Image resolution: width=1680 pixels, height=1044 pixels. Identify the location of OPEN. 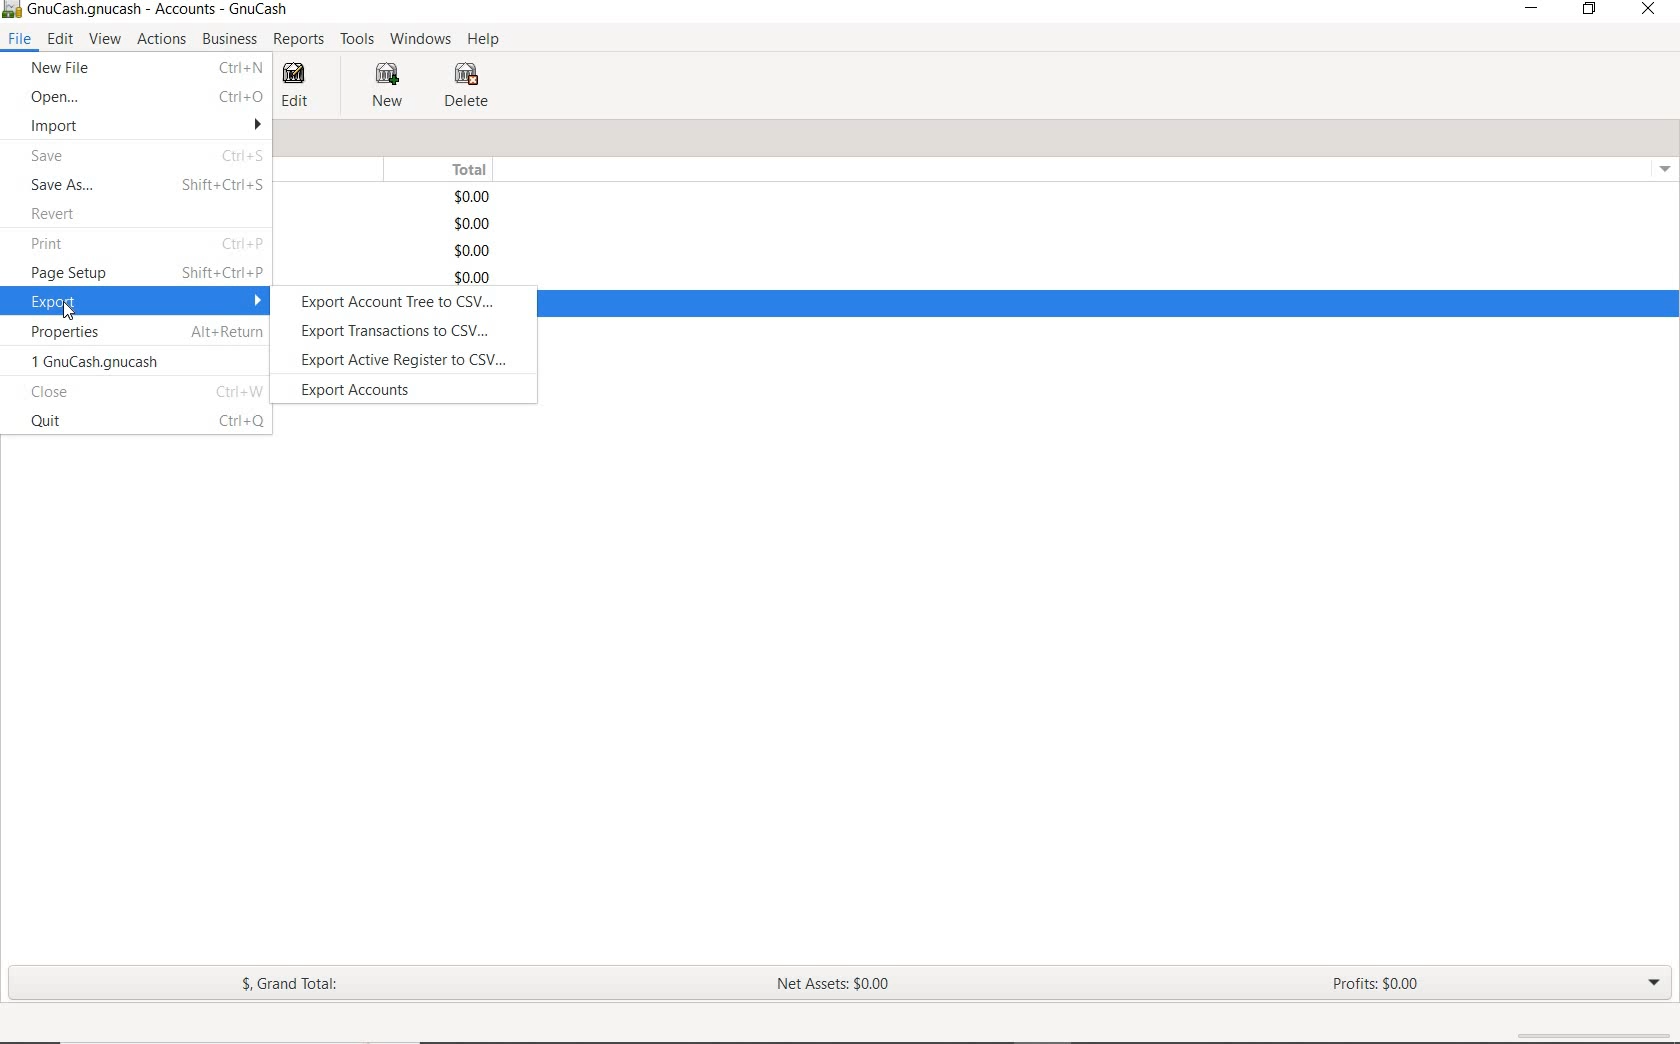
(56, 98).